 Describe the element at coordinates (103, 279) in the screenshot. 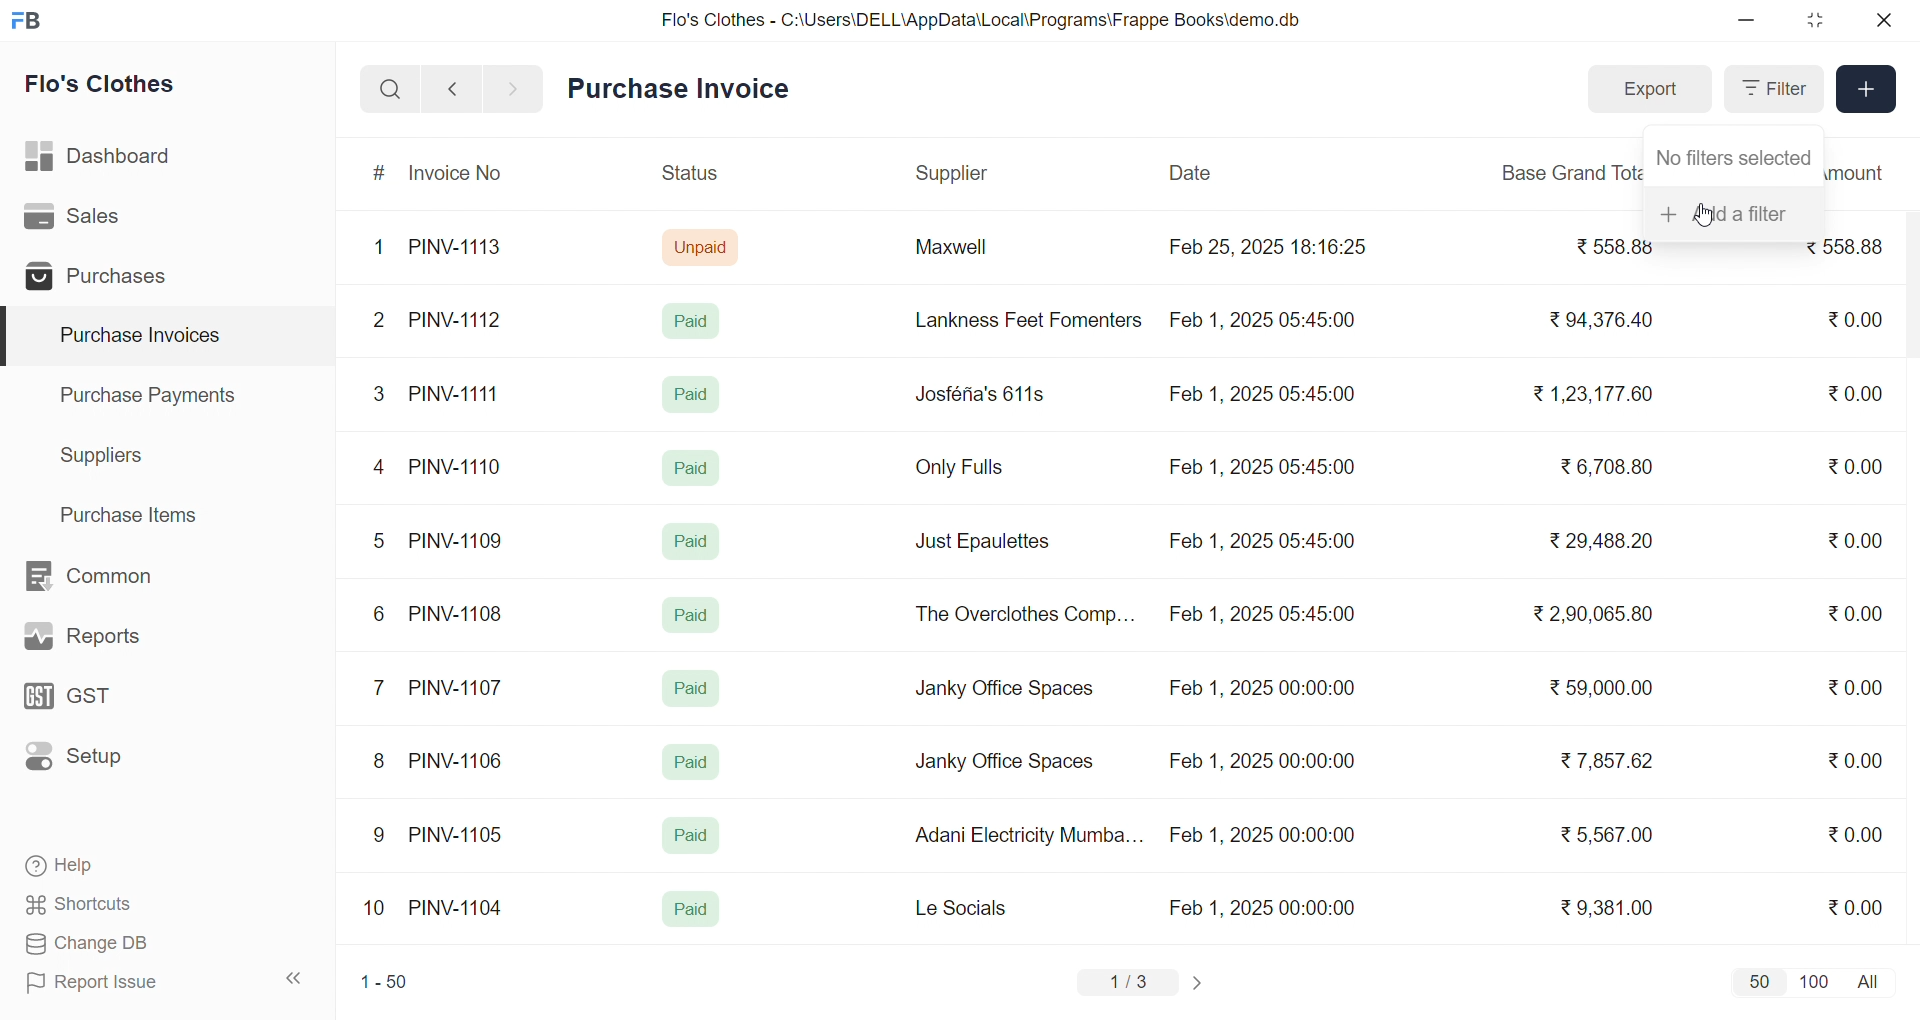

I see `Purchases` at that location.